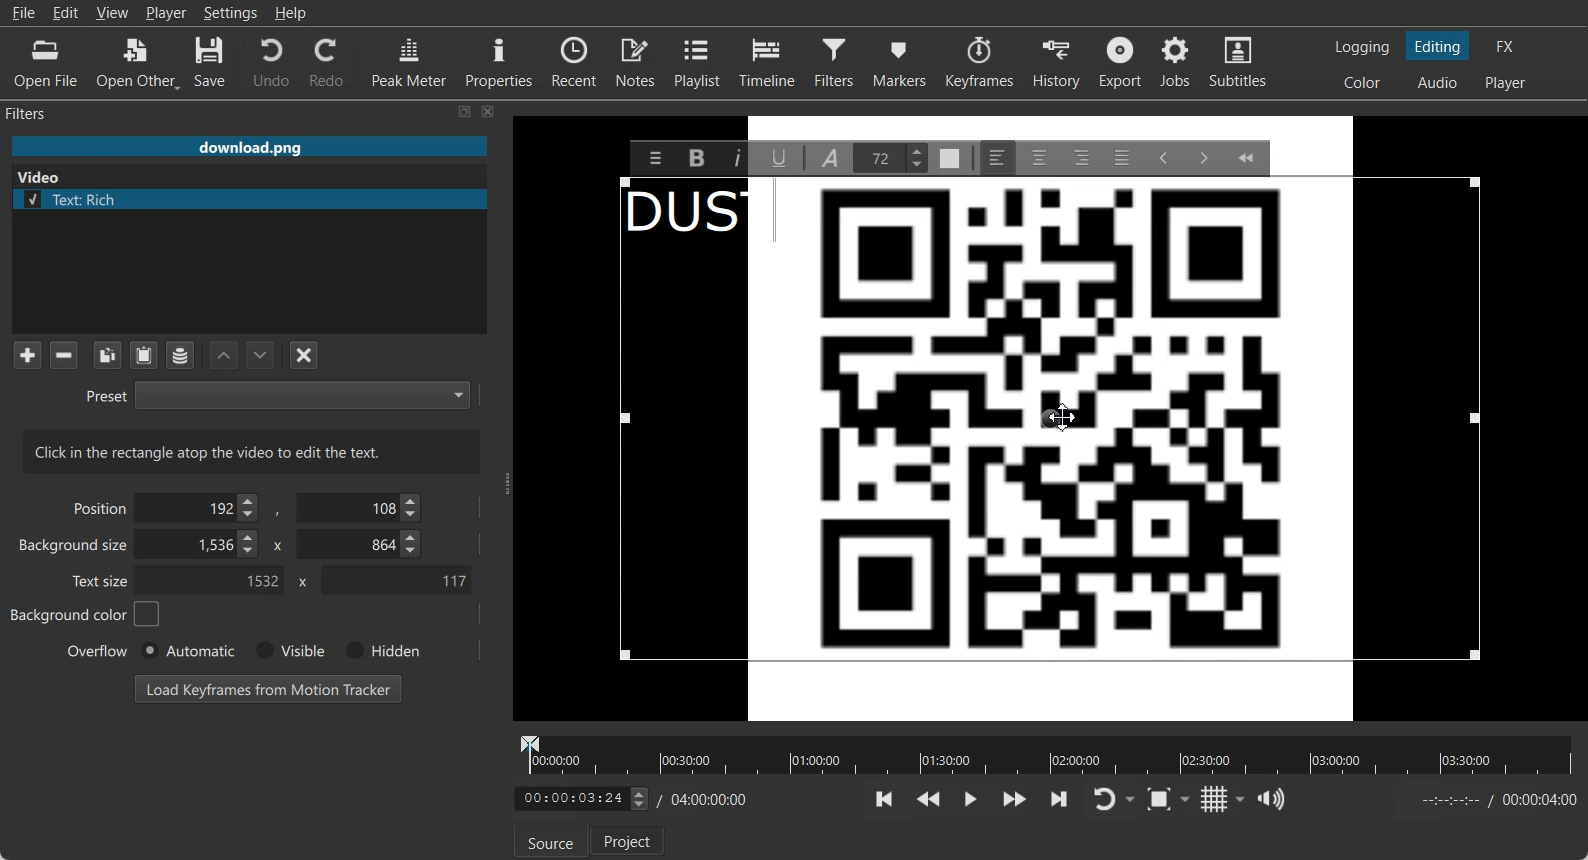 This screenshot has height=860, width=1588. What do you see at coordinates (889, 158) in the screenshot?
I see `Text Size` at bounding box center [889, 158].